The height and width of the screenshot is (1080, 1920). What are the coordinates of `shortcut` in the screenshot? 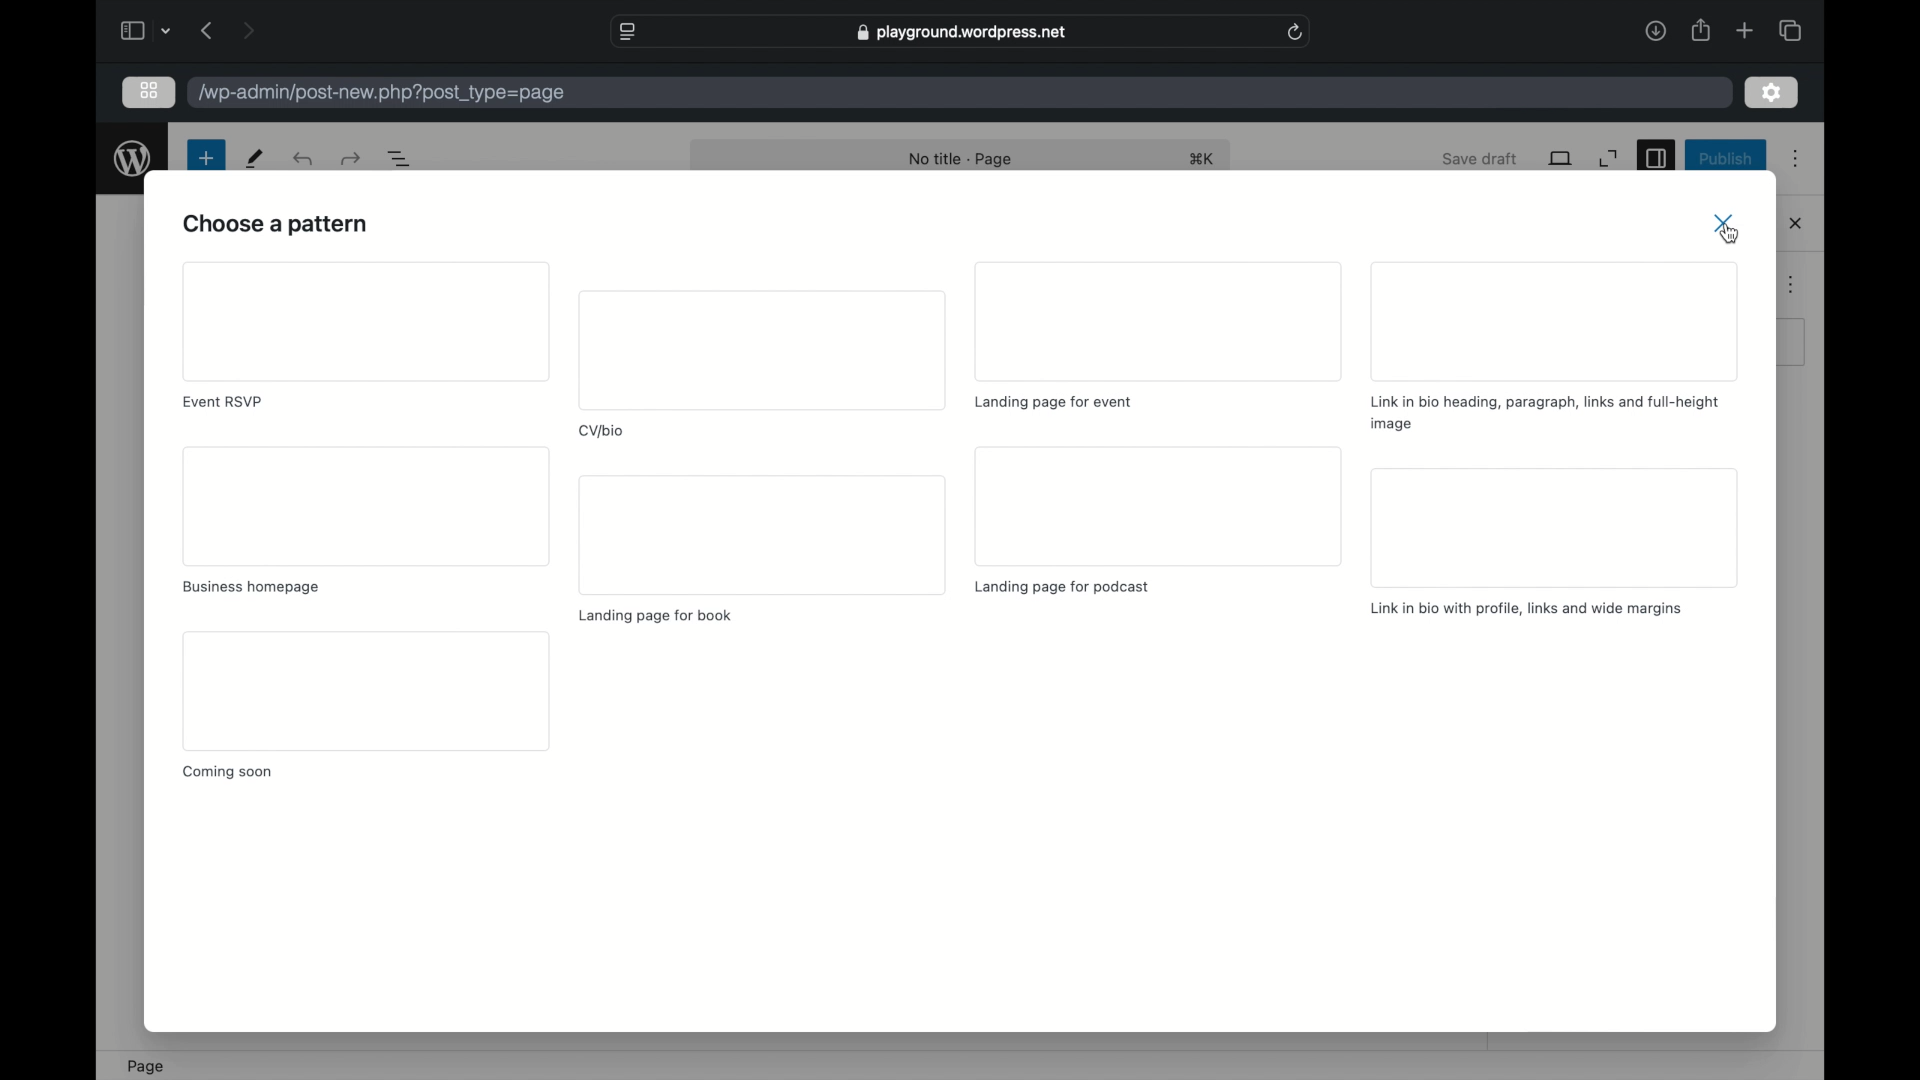 It's located at (1204, 160).